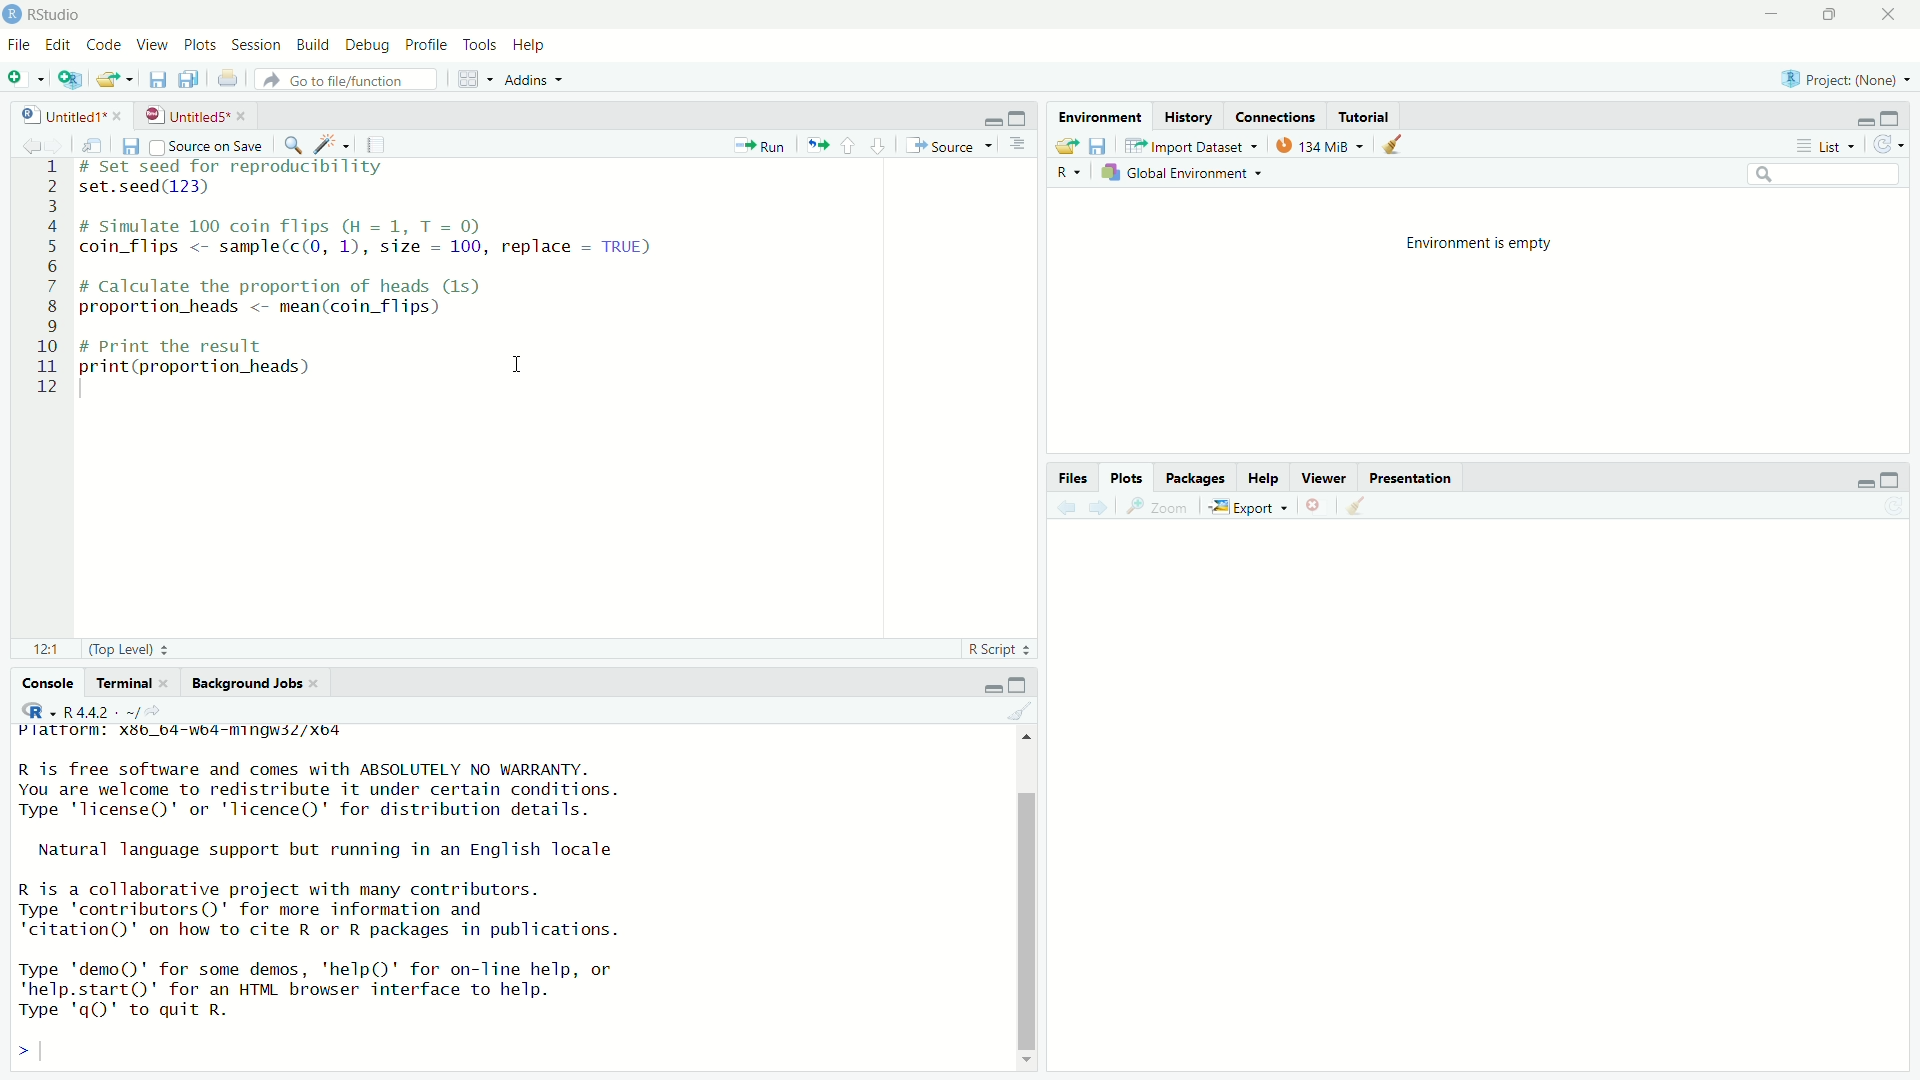  Describe the element at coordinates (1164, 510) in the screenshot. I see `view a larger version of the plot in new window` at that location.